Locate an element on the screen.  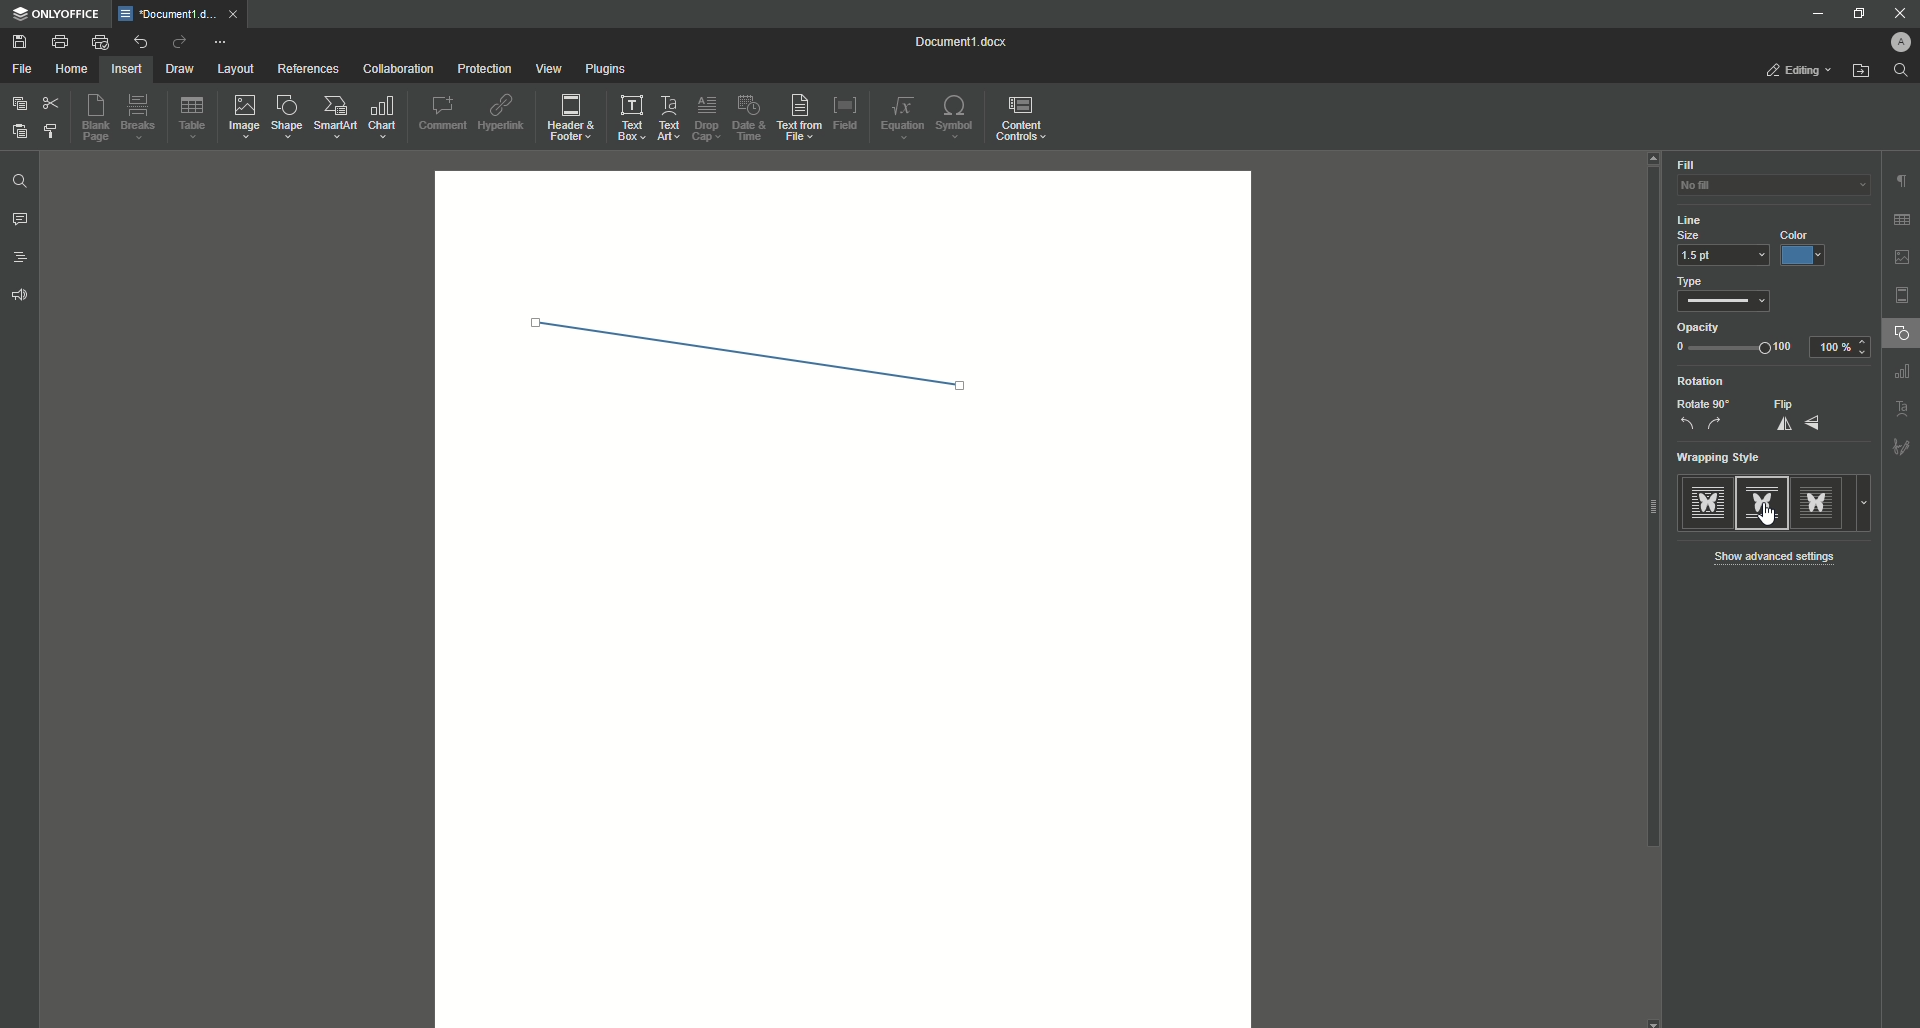
Text Art is located at coordinates (670, 117).